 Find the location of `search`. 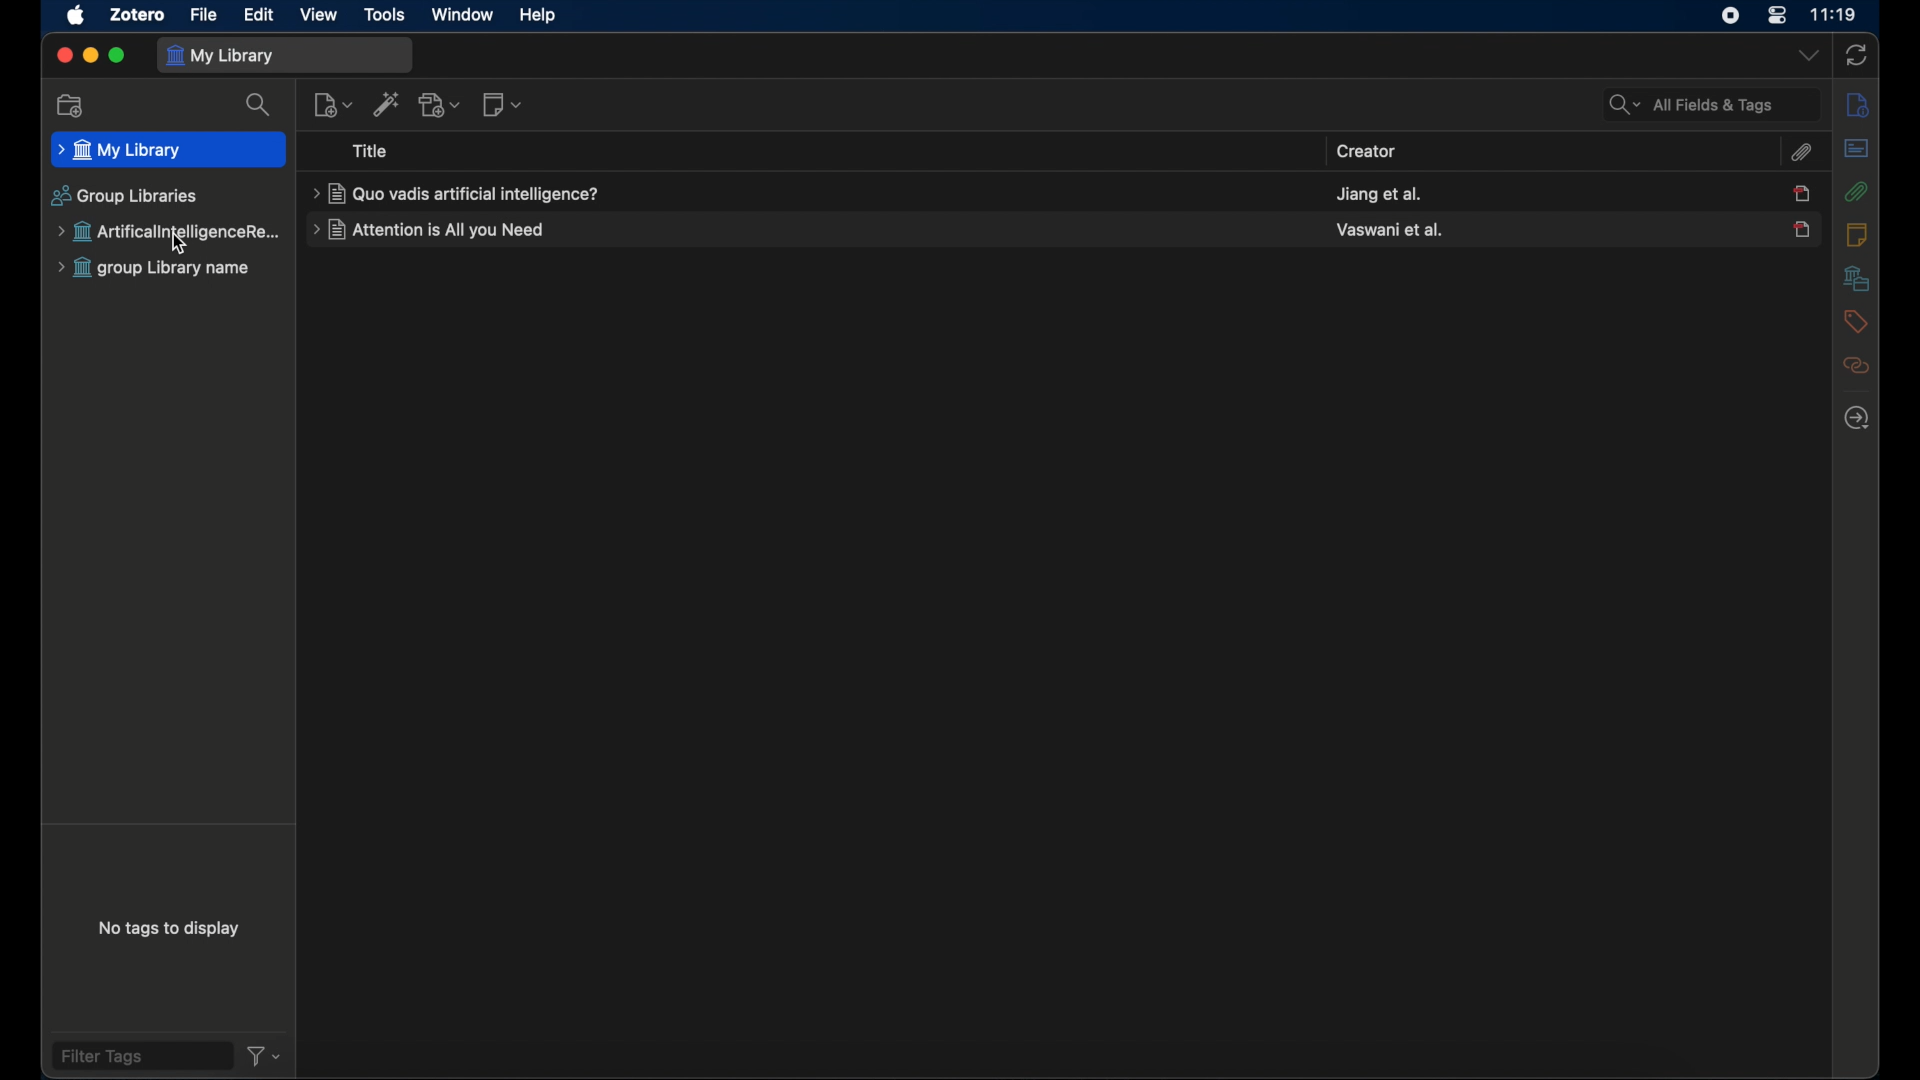

search is located at coordinates (259, 105).